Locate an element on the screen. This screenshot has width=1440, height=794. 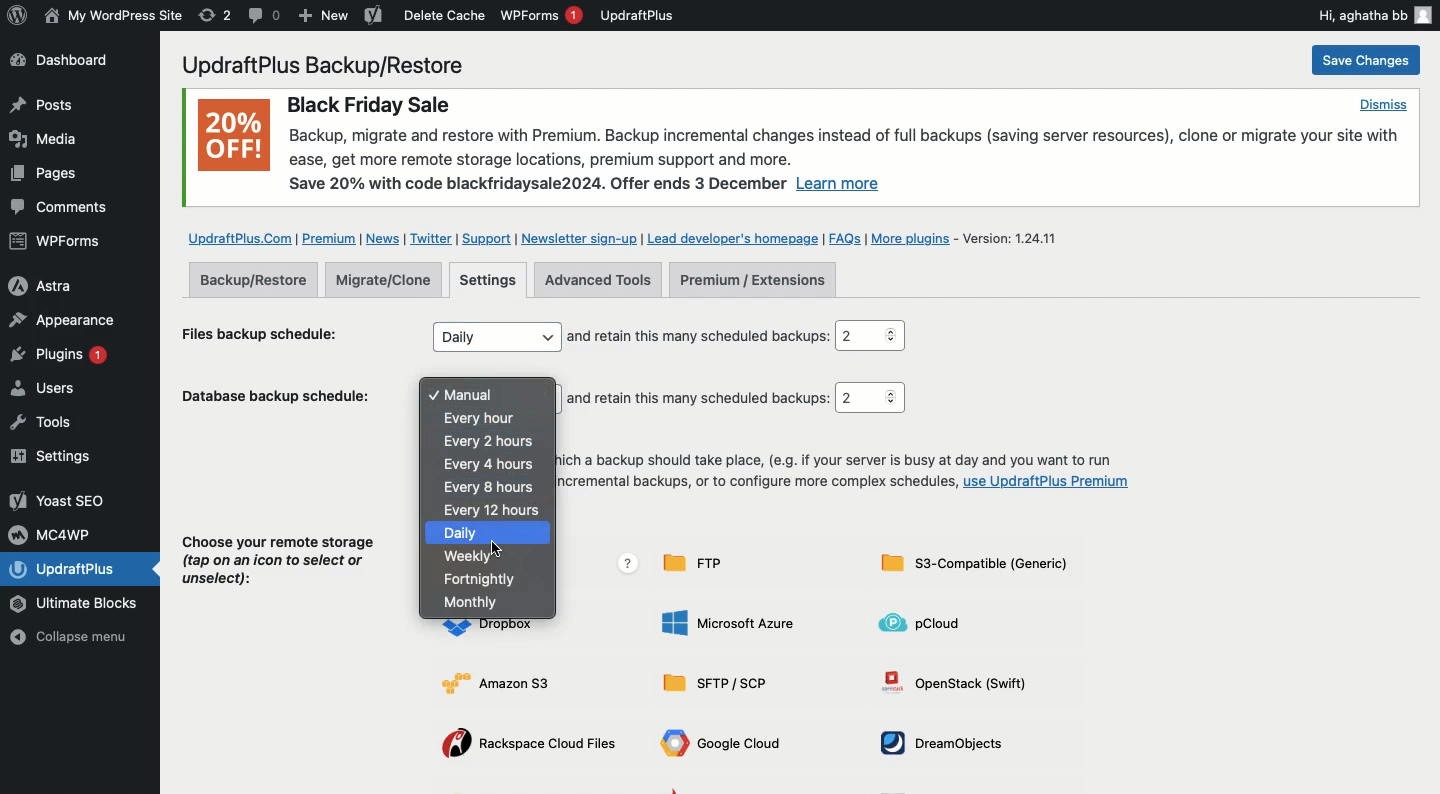
Ultimate Blocks is located at coordinates (80, 605).